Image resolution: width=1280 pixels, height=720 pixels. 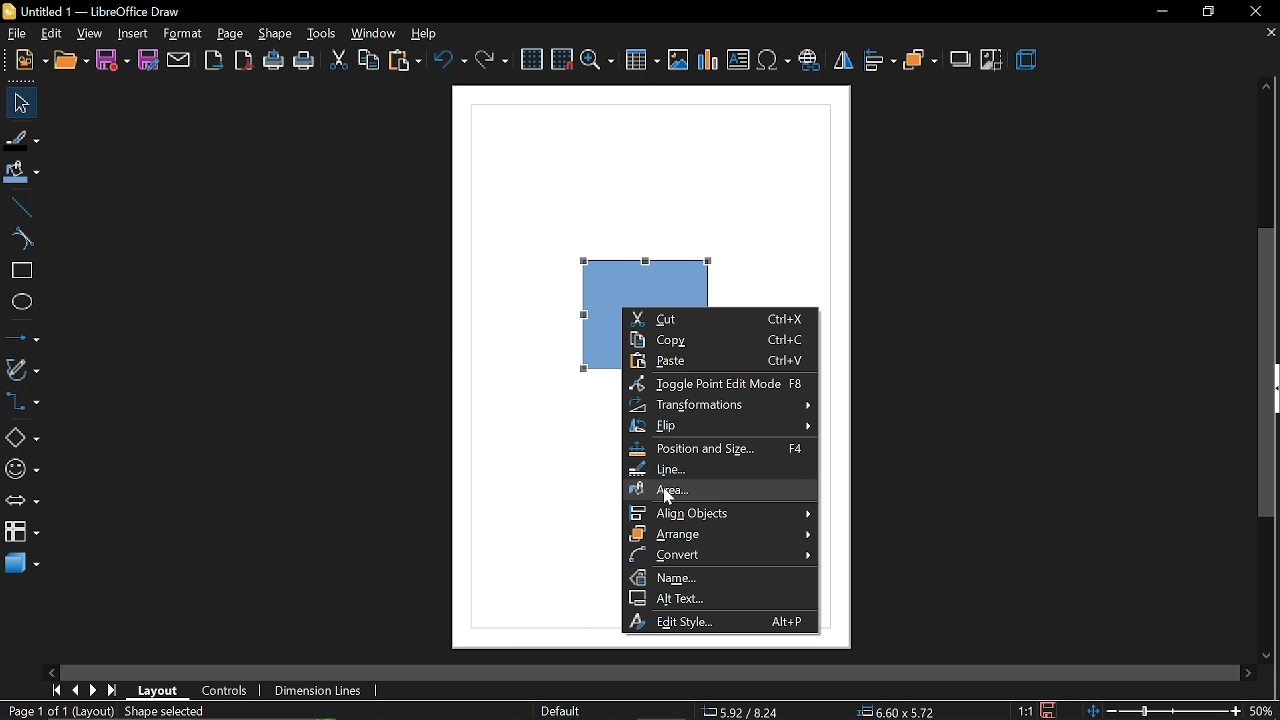 I want to click on ellipse, so click(x=18, y=304).